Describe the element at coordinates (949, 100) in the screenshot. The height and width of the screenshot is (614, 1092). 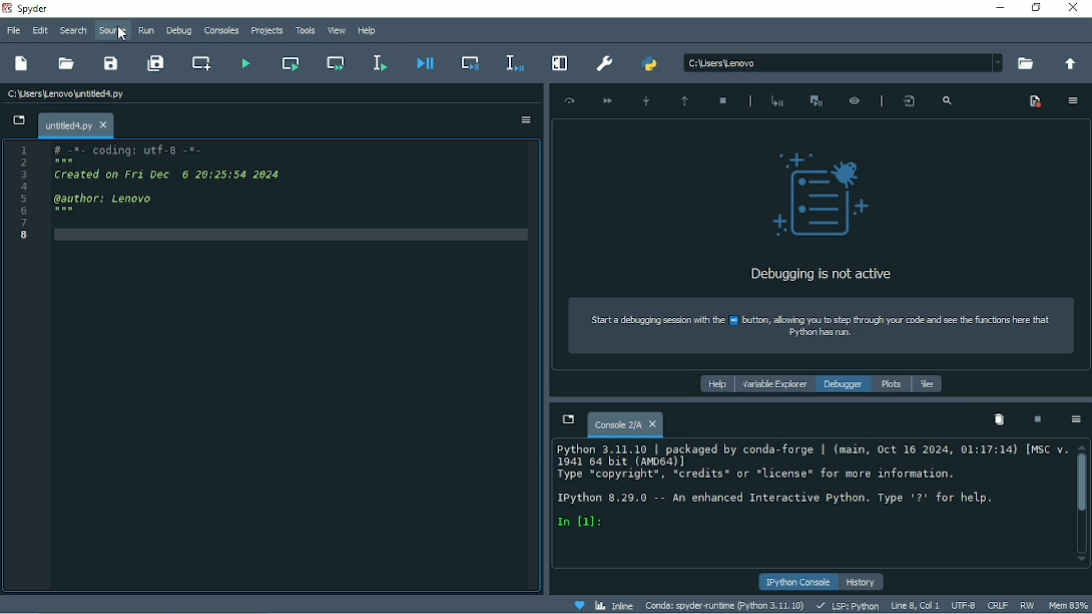
I see `Search frames` at that location.